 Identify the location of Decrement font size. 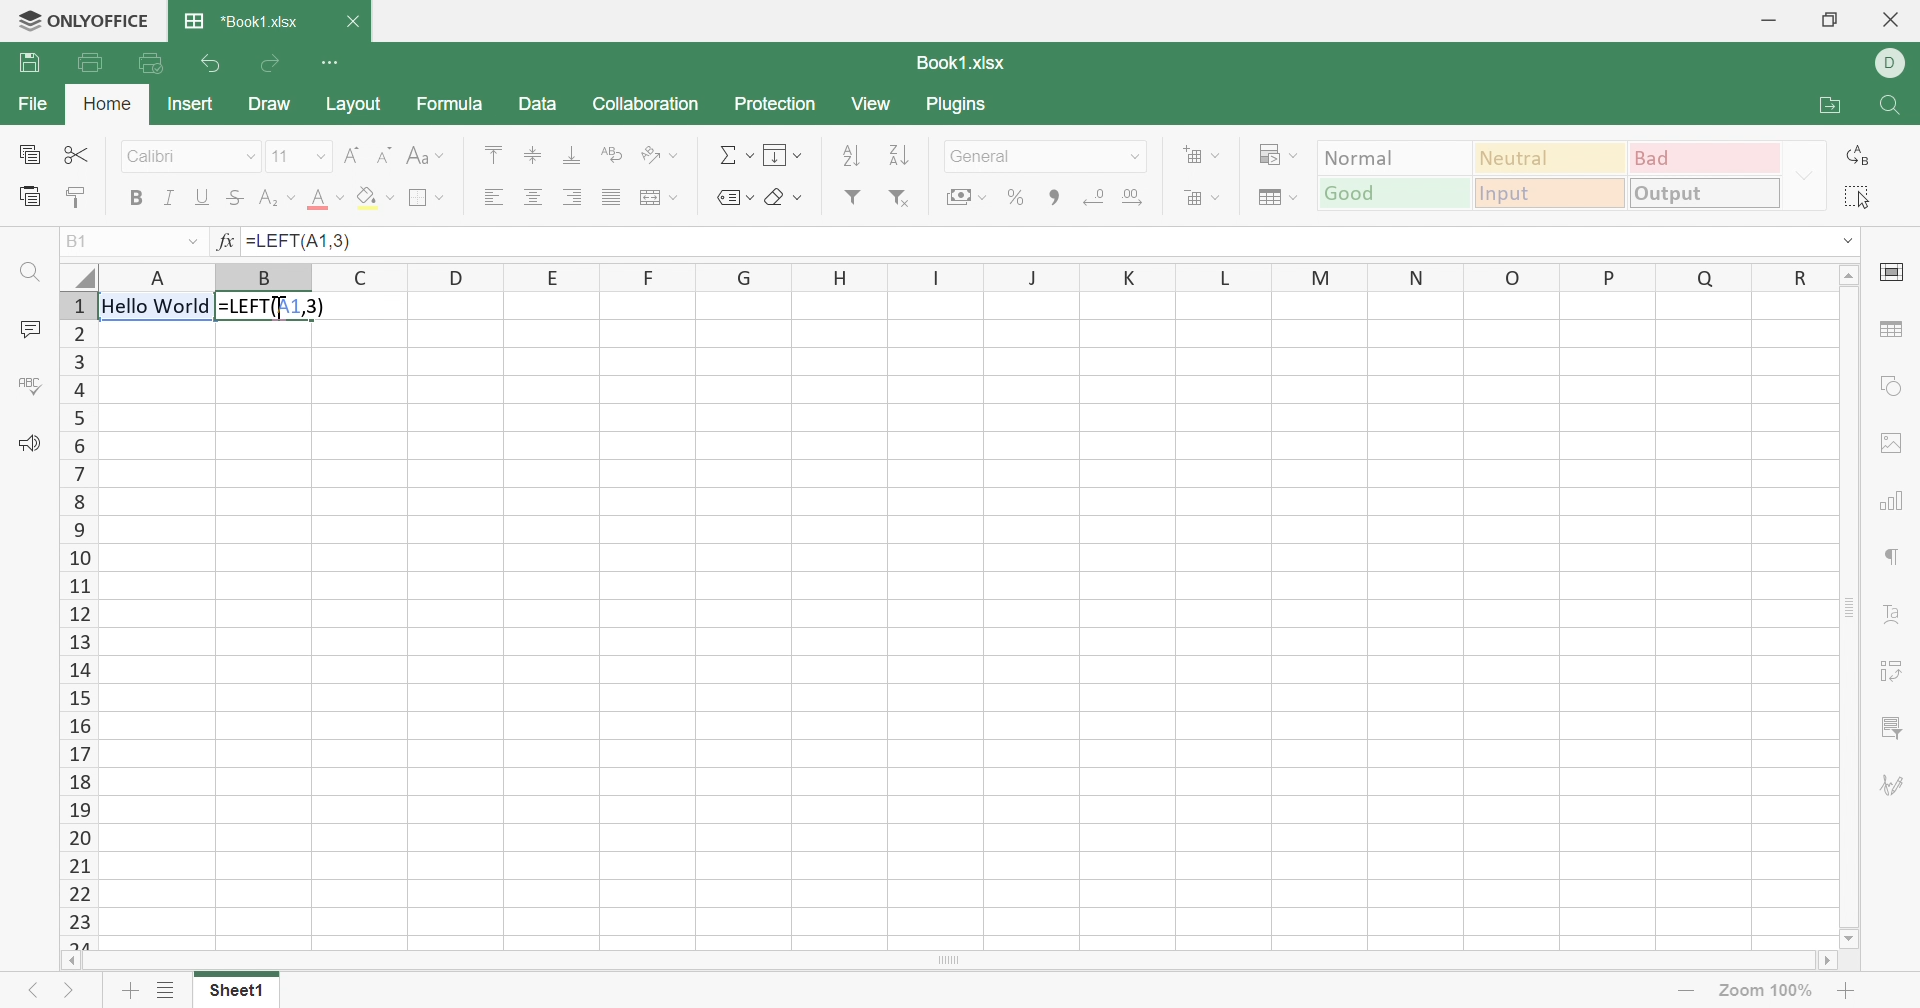
(385, 153).